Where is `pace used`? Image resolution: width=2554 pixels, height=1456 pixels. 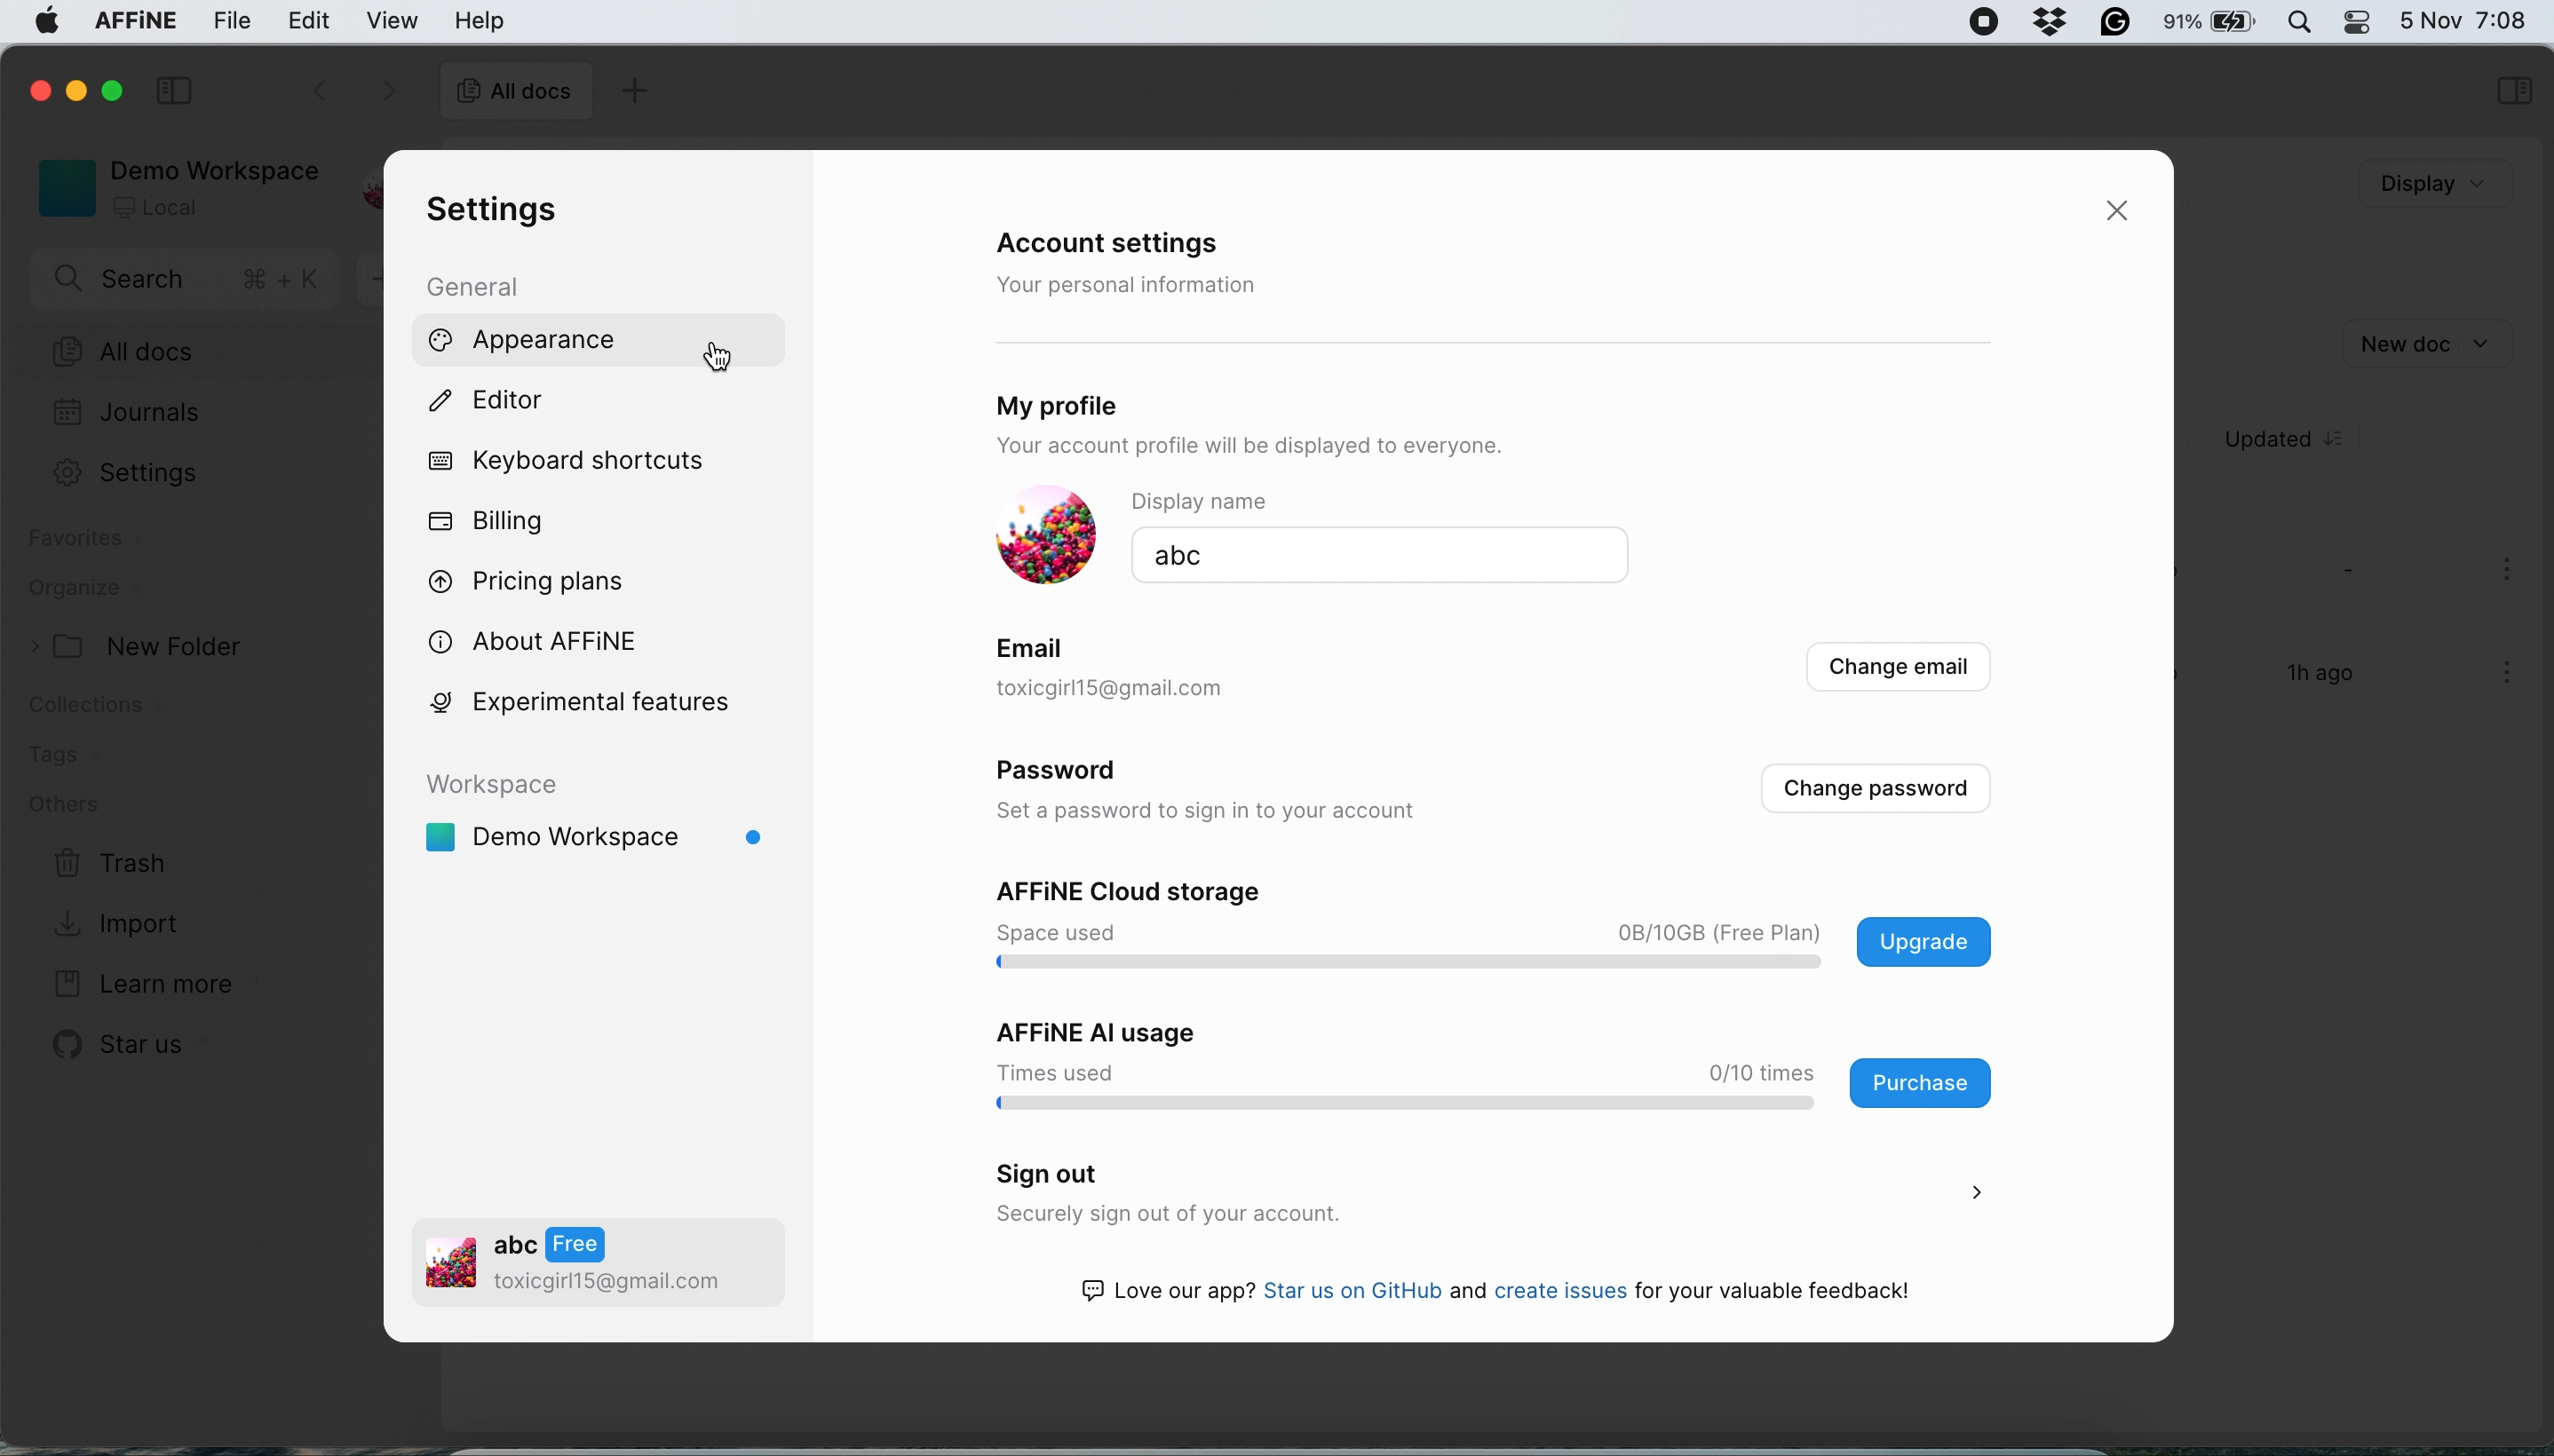 pace used is located at coordinates (1059, 933).